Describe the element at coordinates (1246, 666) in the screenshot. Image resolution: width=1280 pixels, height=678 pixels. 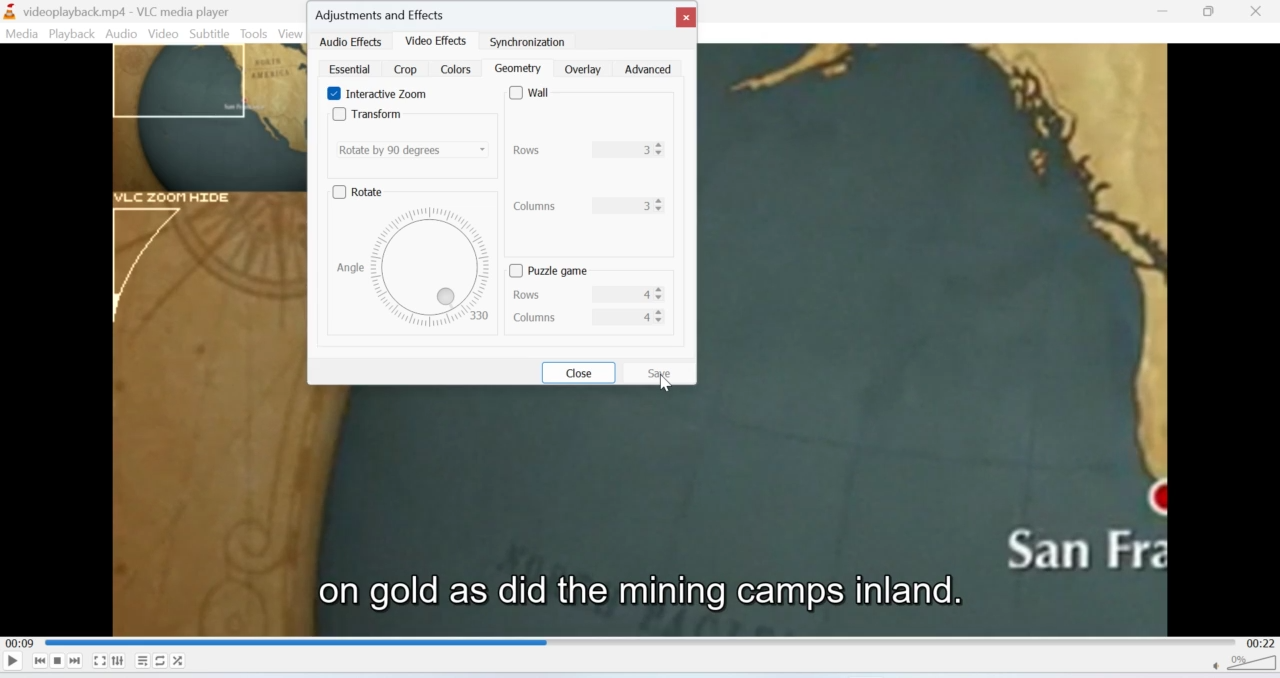
I see `Volume` at that location.